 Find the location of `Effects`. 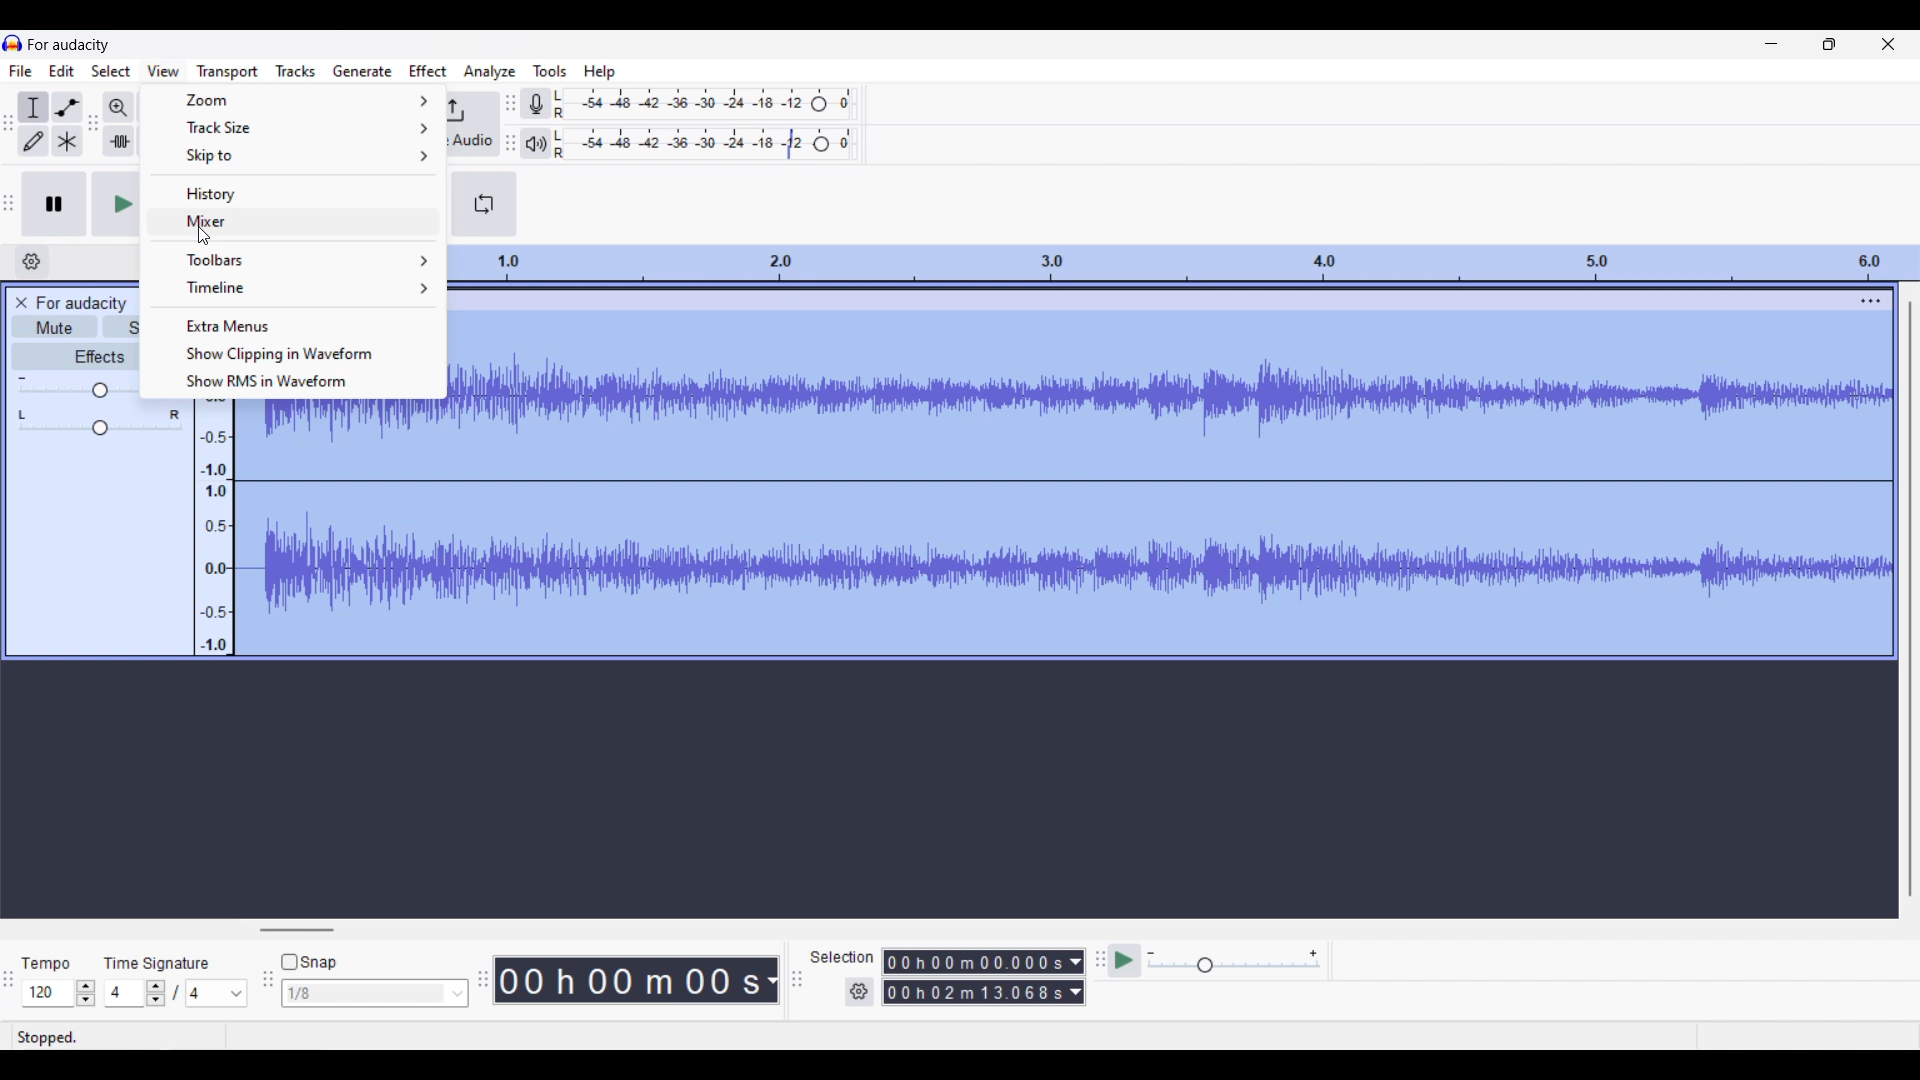

Effects is located at coordinates (74, 355).